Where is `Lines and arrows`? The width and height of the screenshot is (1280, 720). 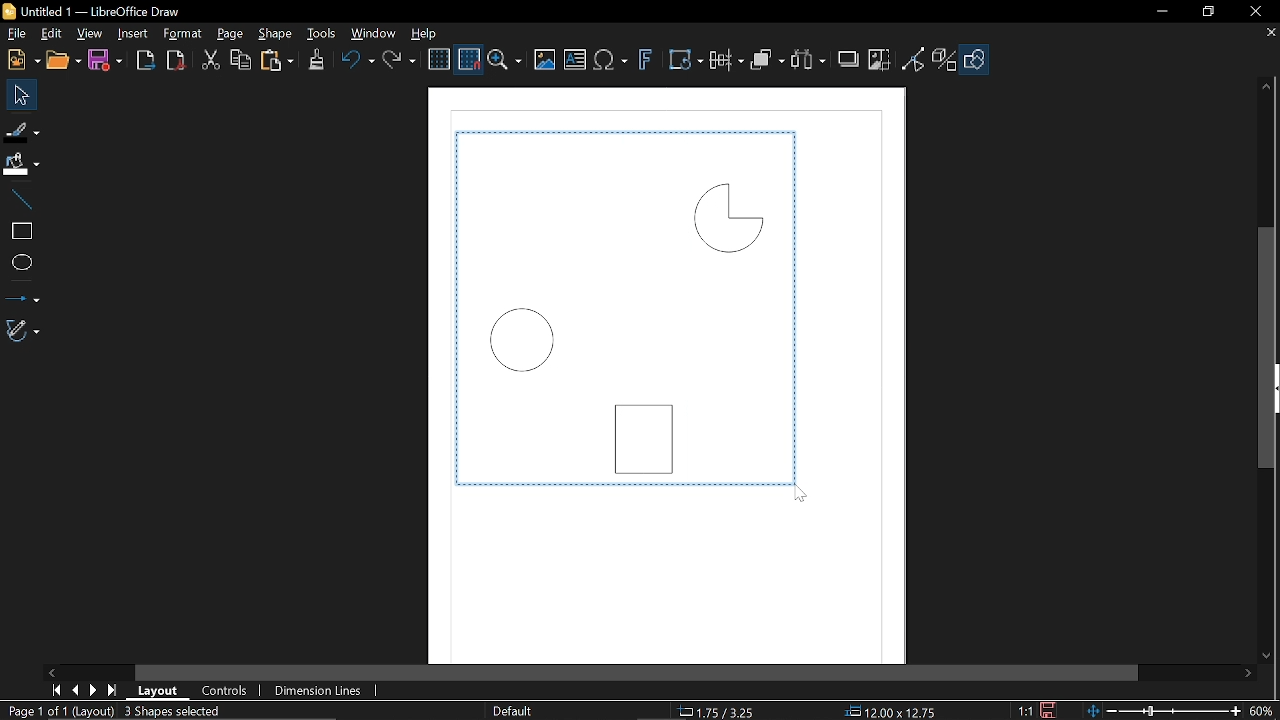
Lines and arrows is located at coordinates (25, 295).